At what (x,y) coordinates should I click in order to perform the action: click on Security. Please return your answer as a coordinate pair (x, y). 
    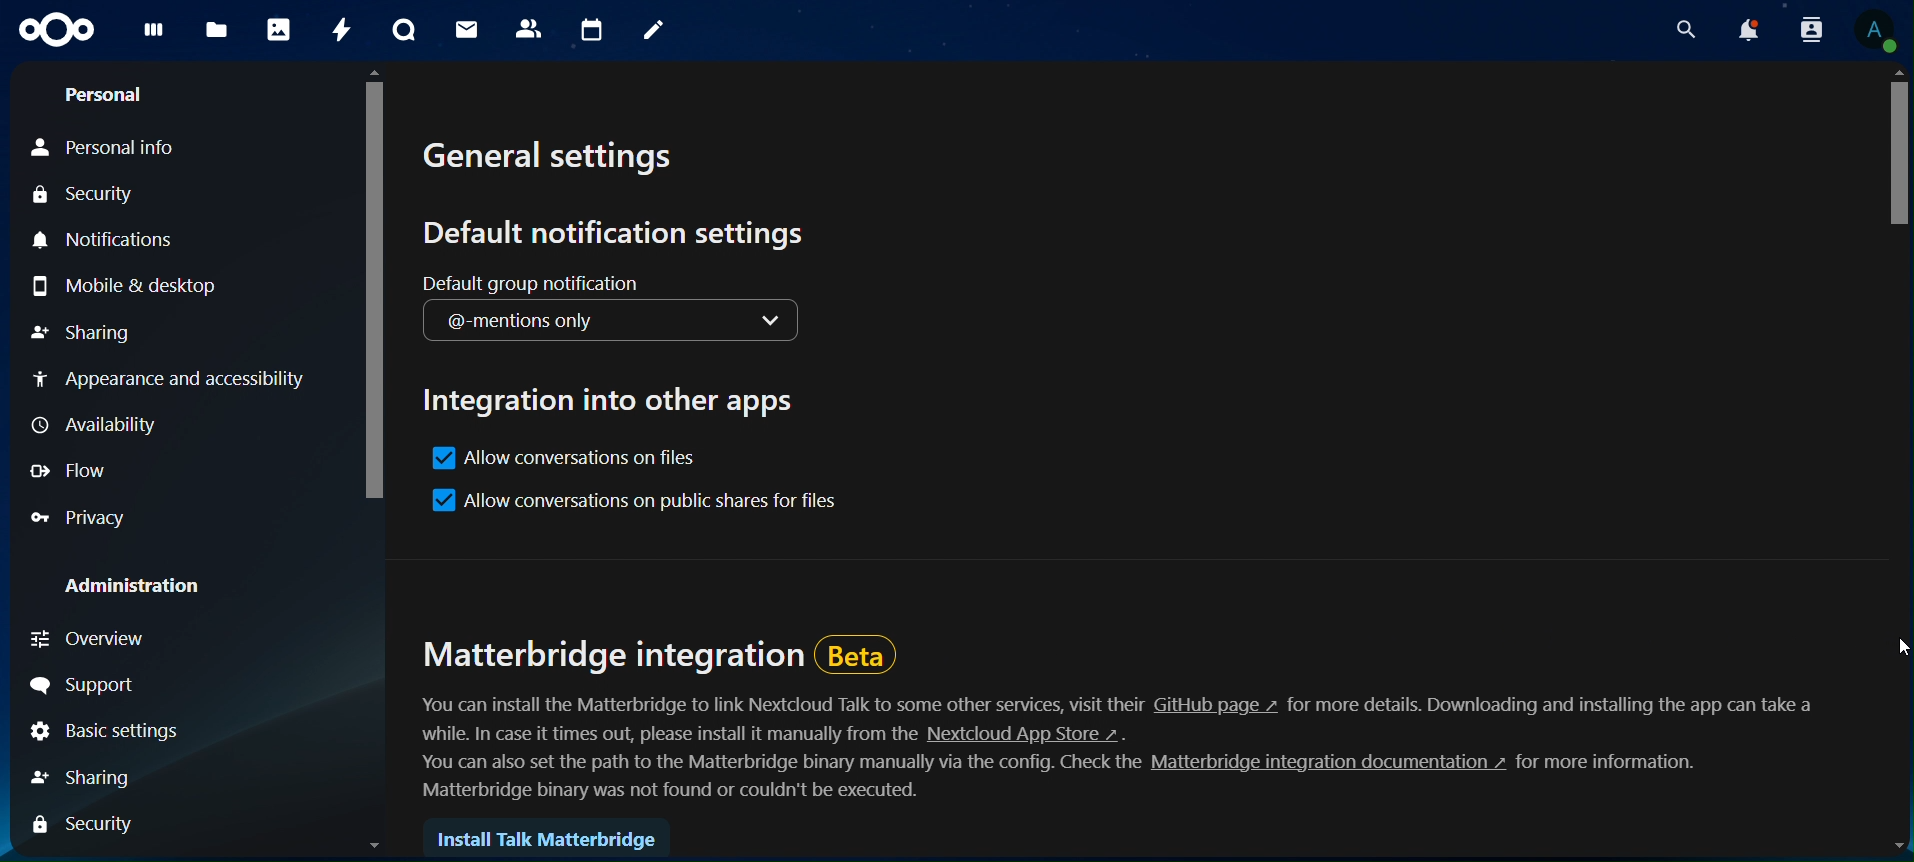
    Looking at the image, I should click on (84, 828).